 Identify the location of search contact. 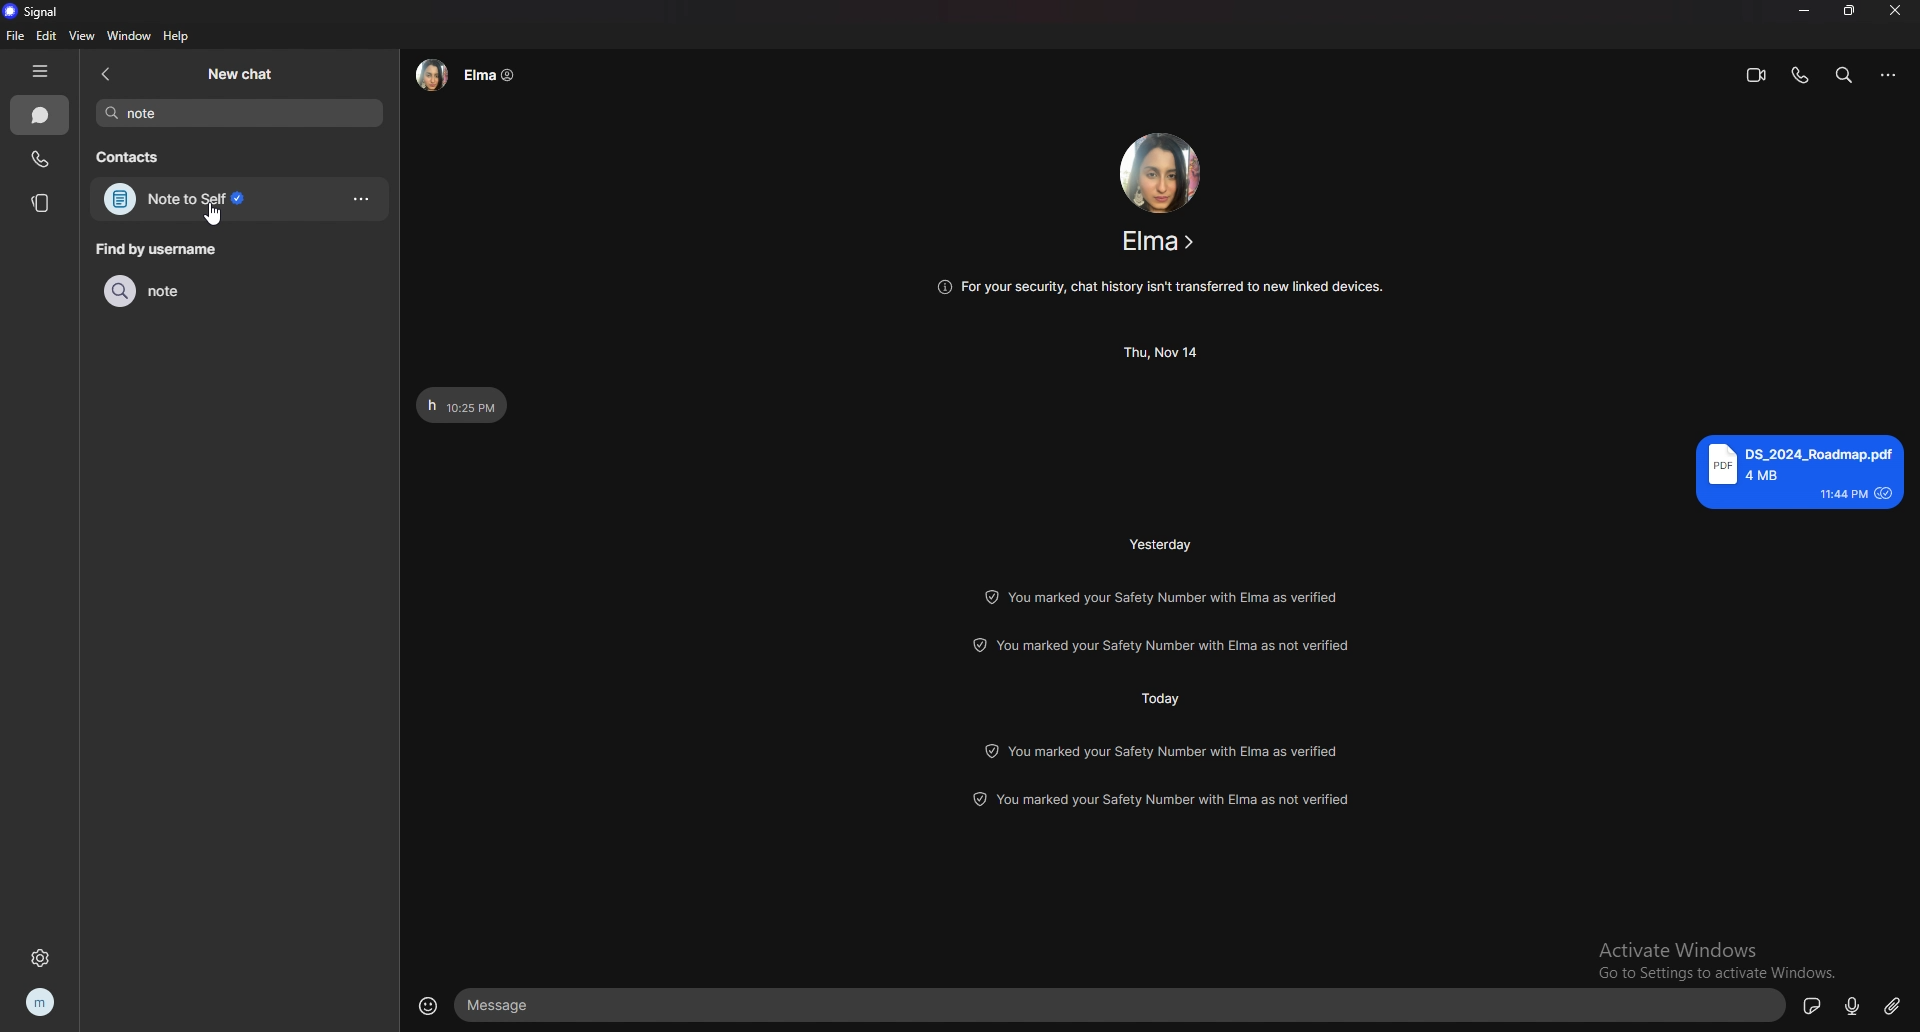
(241, 113).